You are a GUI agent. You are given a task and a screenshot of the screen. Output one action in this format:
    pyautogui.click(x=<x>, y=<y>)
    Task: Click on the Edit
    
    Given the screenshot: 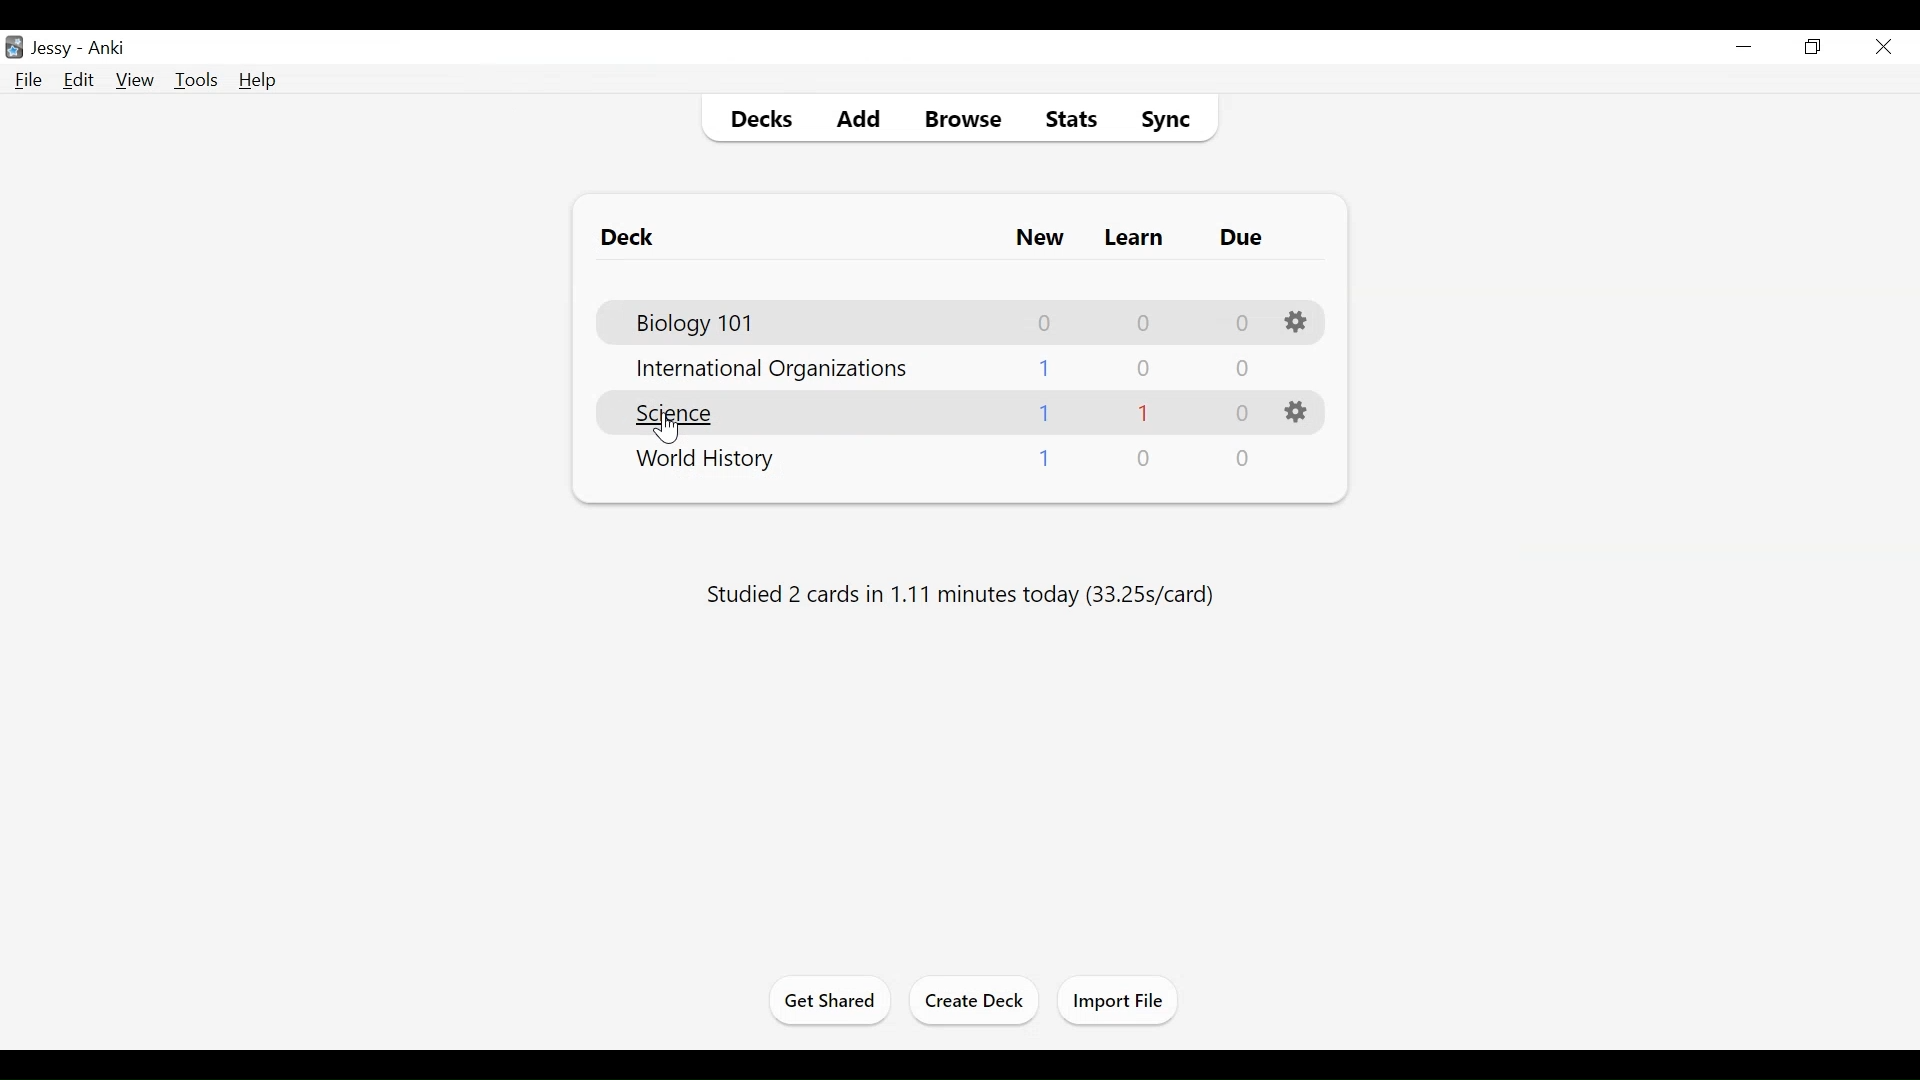 What is the action you would take?
    pyautogui.click(x=79, y=79)
    